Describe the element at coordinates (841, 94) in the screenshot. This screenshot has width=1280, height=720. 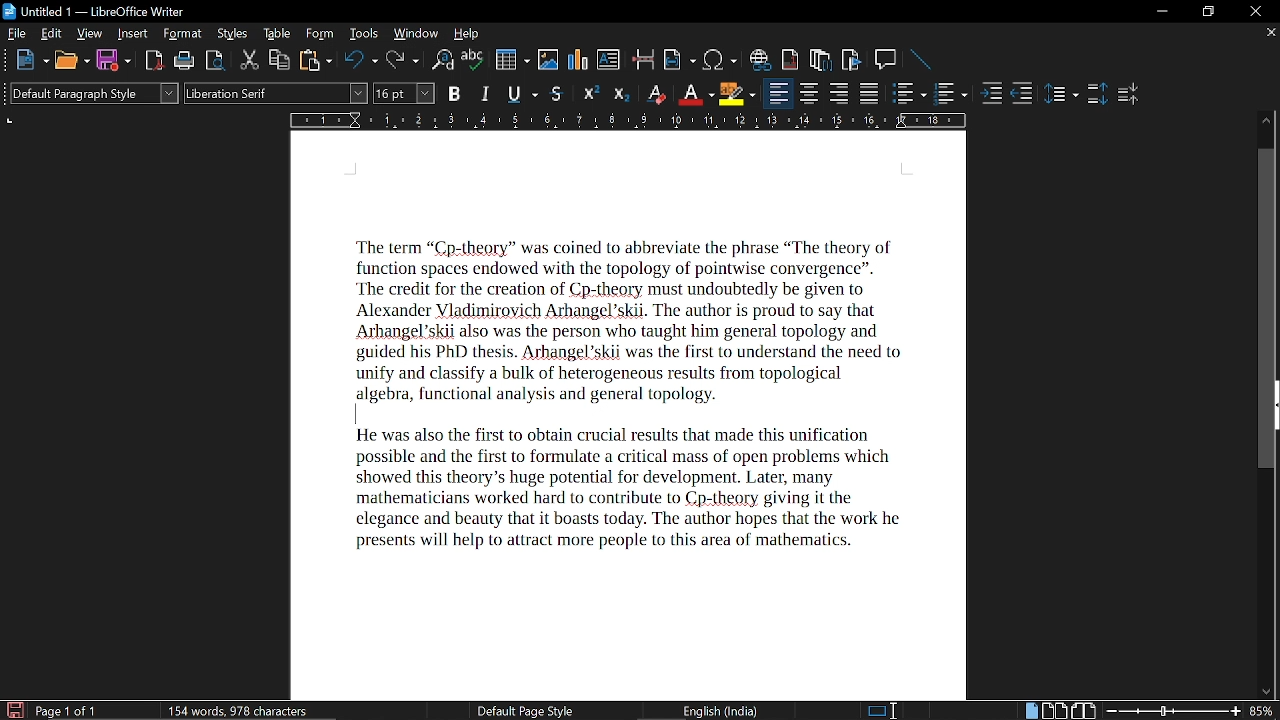
I see `Allign right` at that location.